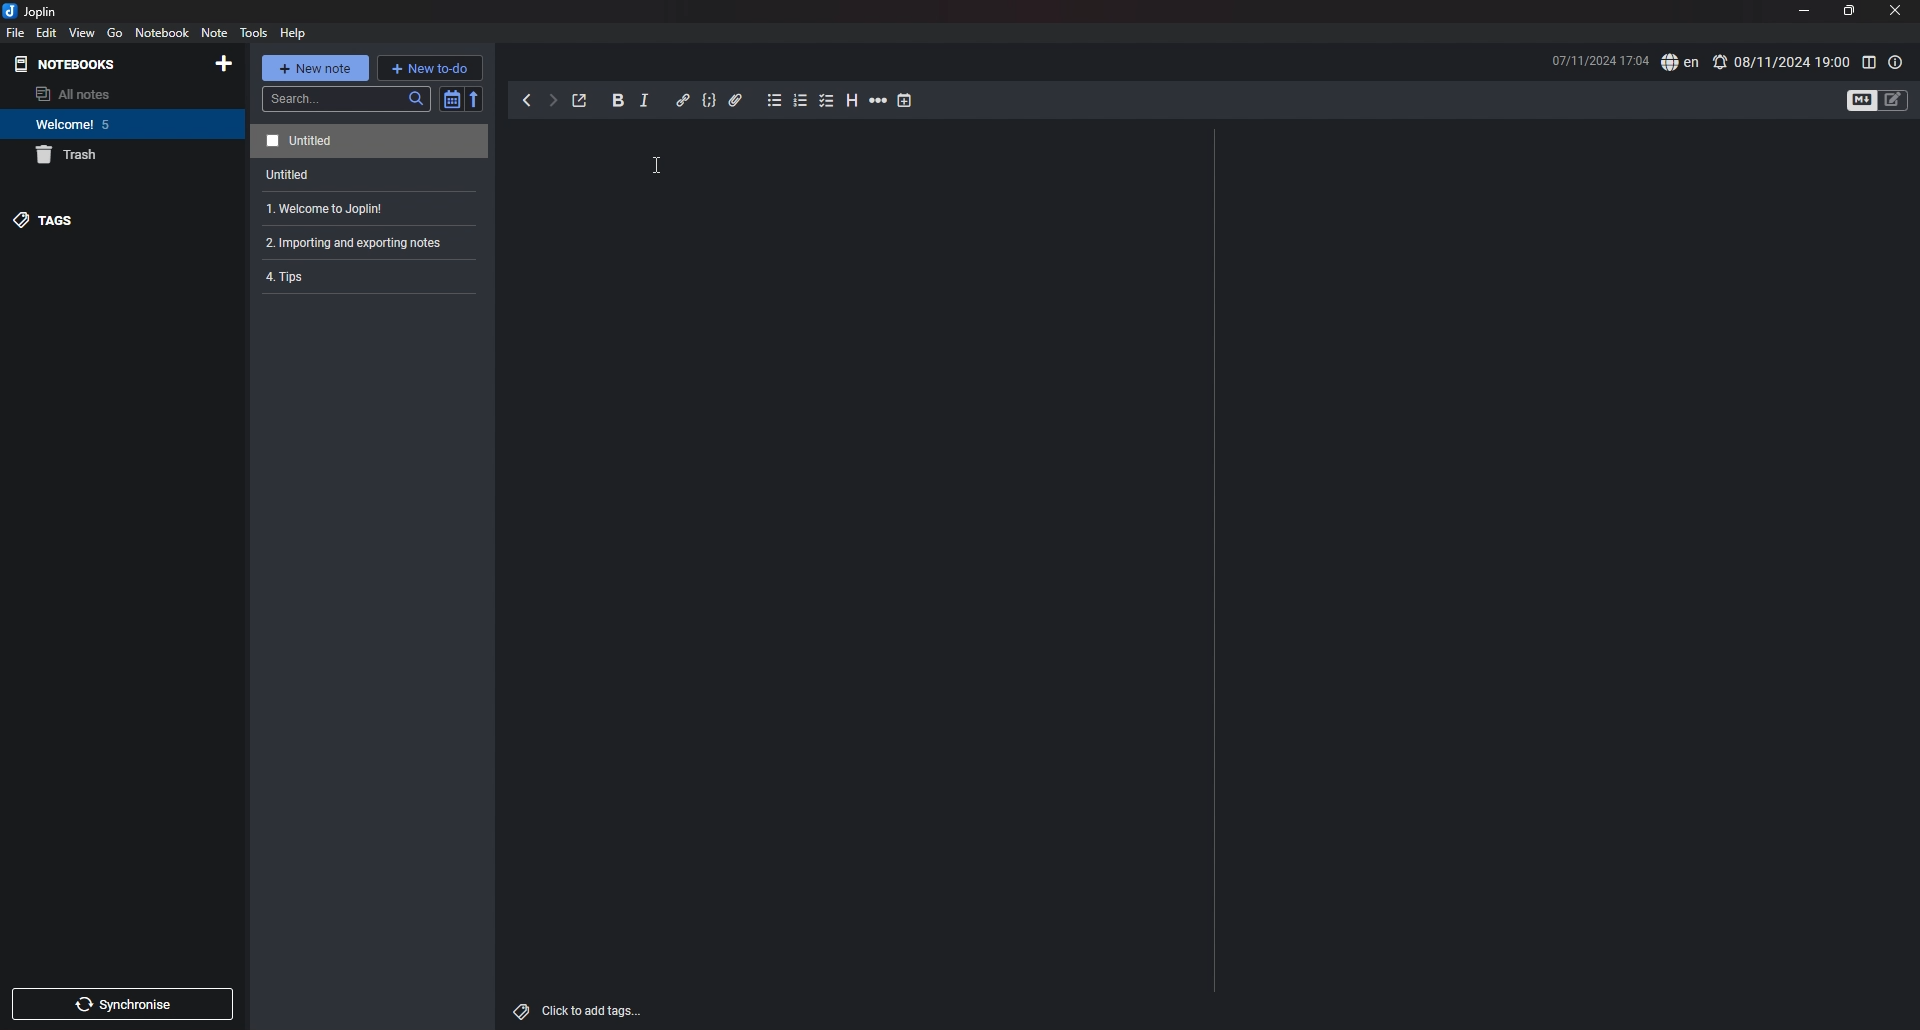 The width and height of the screenshot is (1920, 1030). What do you see at coordinates (775, 101) in the screenshot?
I see `bullet list` at bounding box center [775, 101].